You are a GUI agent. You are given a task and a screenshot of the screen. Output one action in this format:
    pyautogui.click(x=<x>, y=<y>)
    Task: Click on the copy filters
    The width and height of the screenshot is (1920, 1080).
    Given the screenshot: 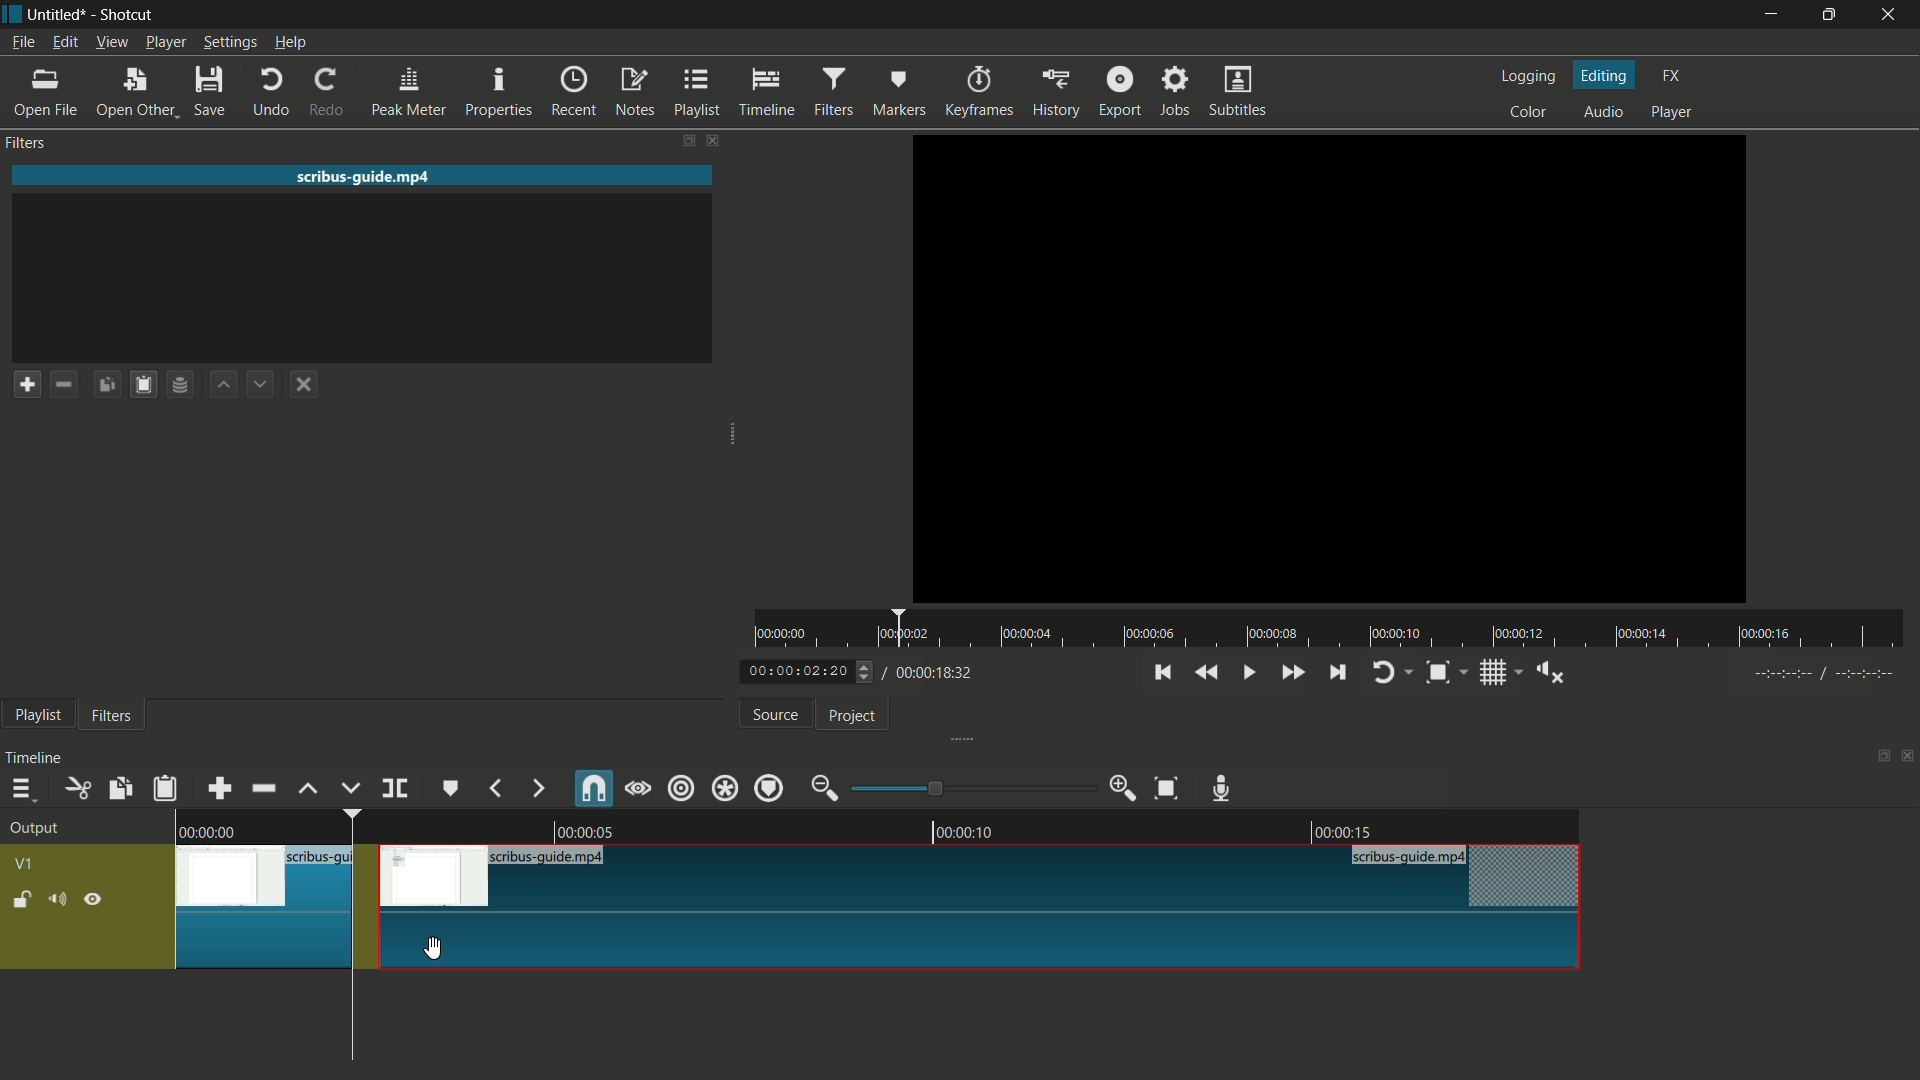 What is the action you would take?
    pyautogui.click(x=107, y=385)
    